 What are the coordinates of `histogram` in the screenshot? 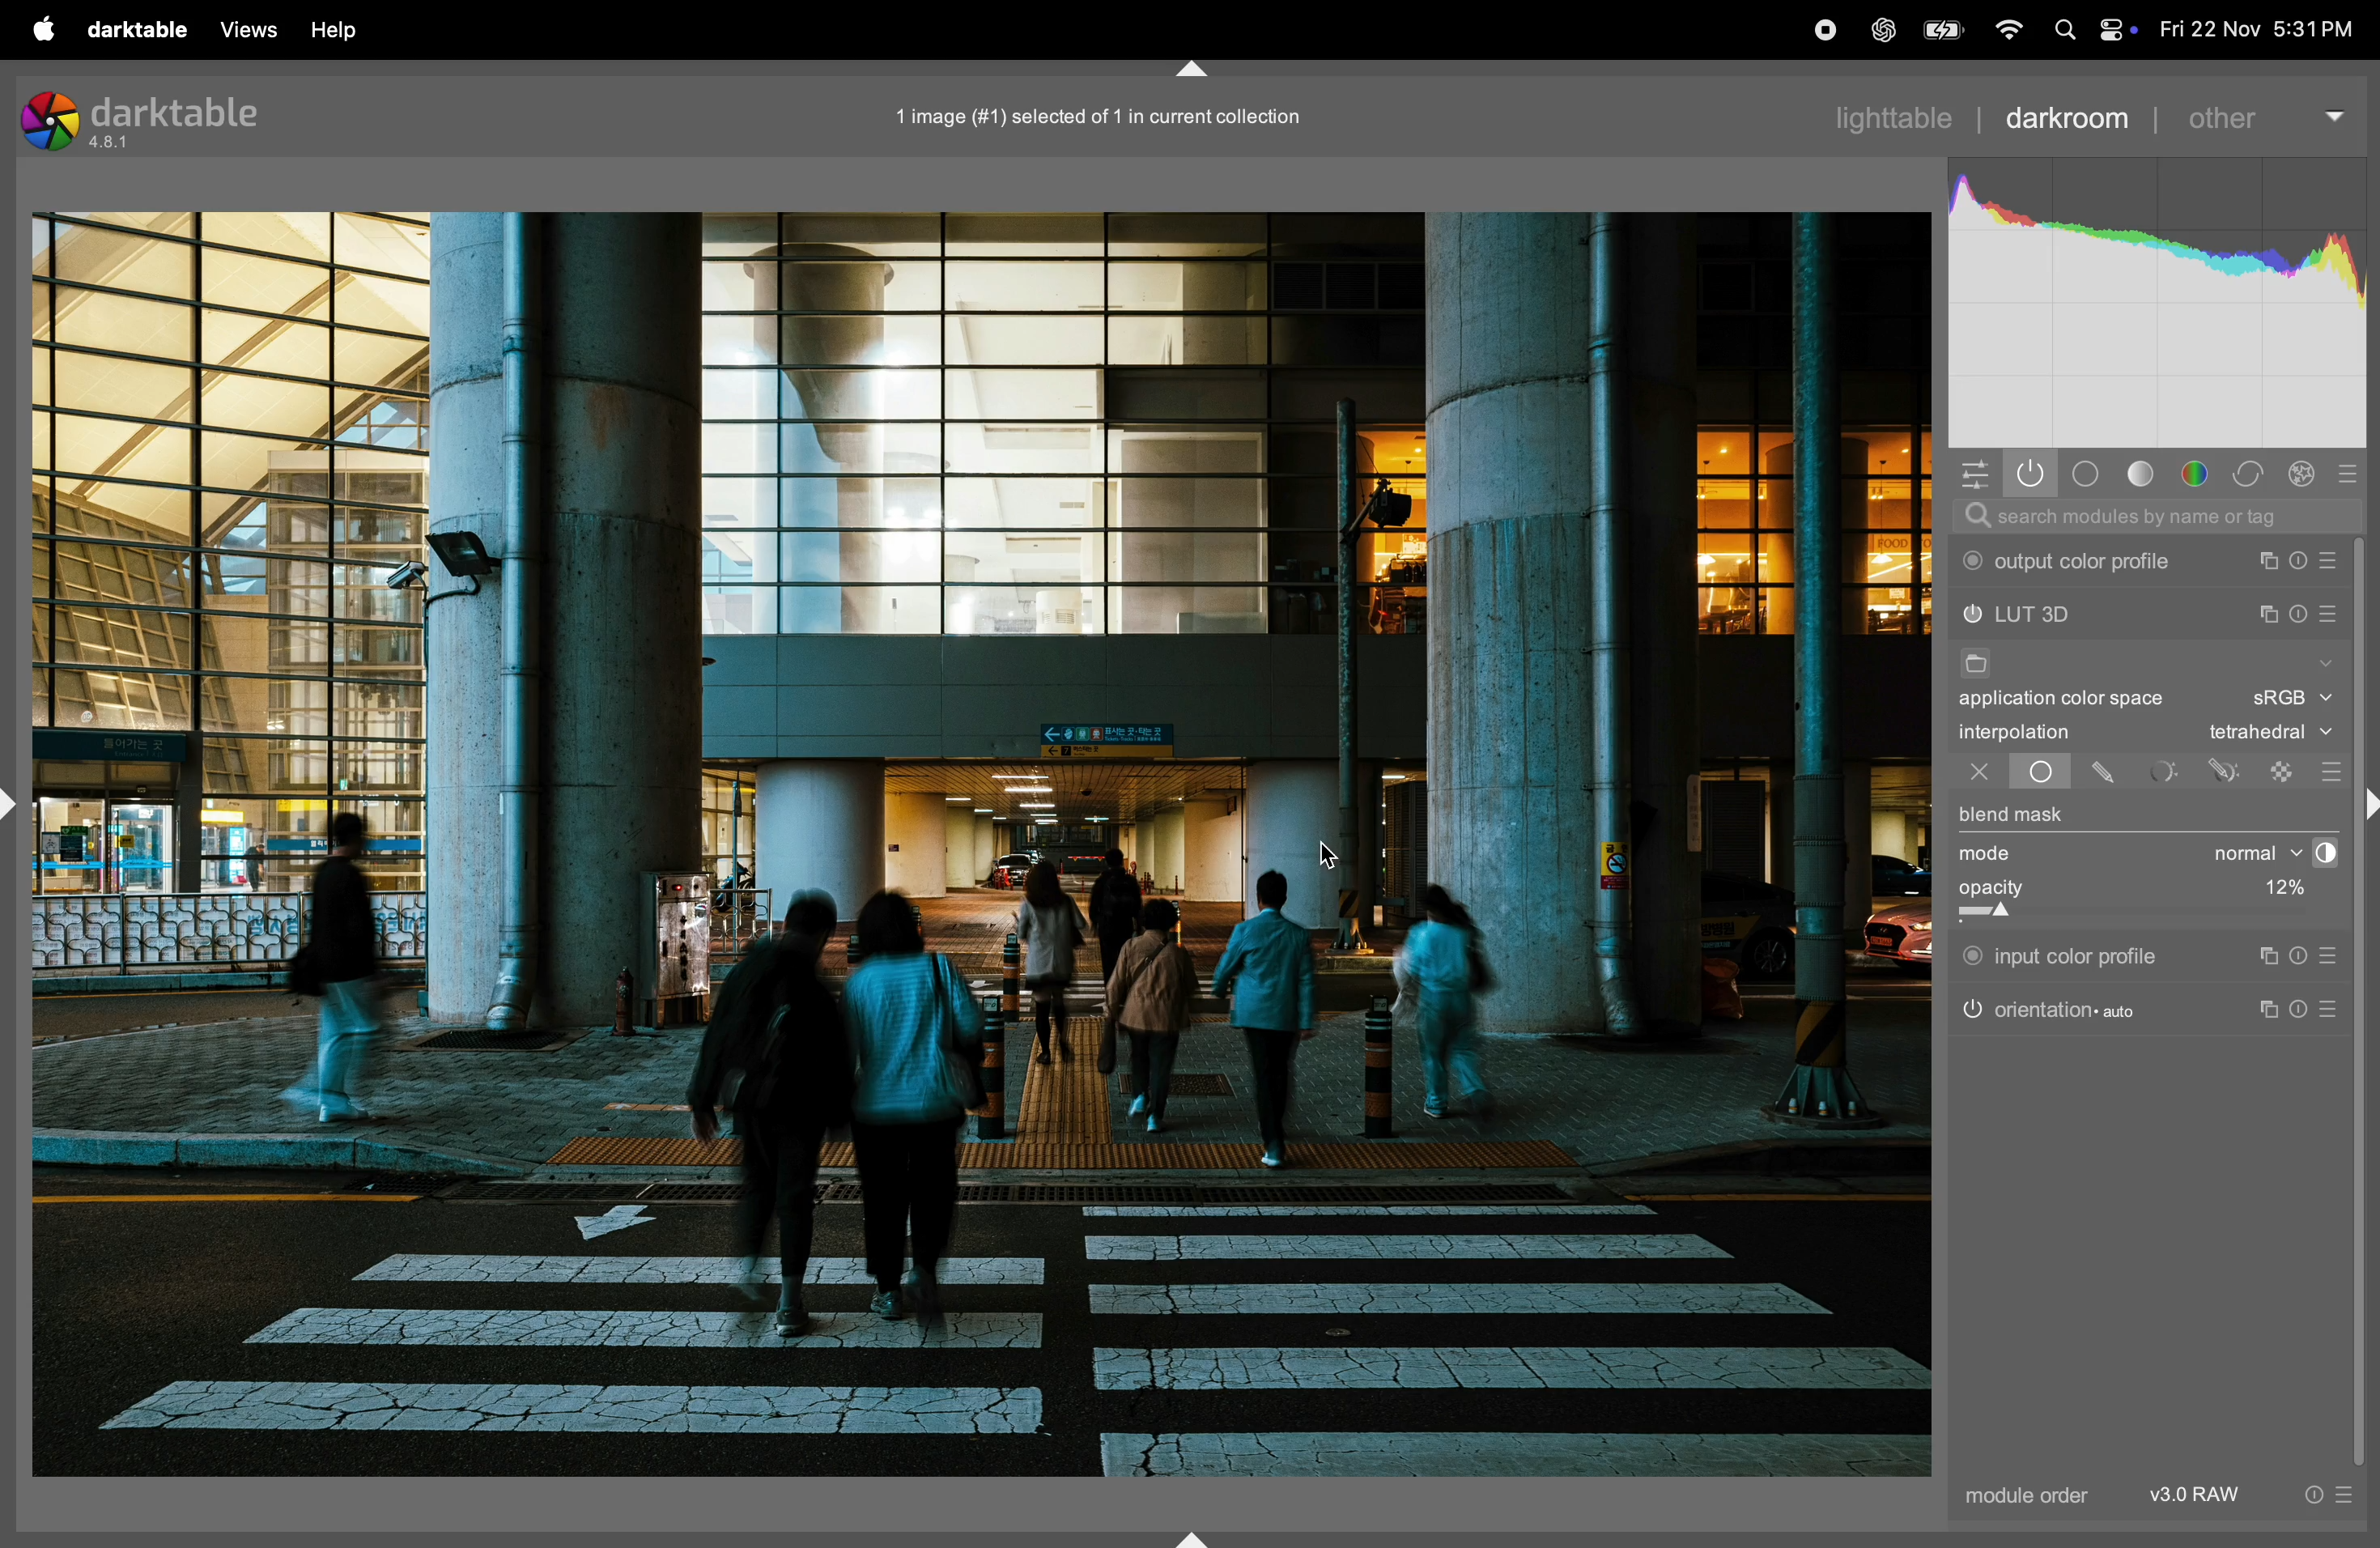 It's located at (2159, 305).